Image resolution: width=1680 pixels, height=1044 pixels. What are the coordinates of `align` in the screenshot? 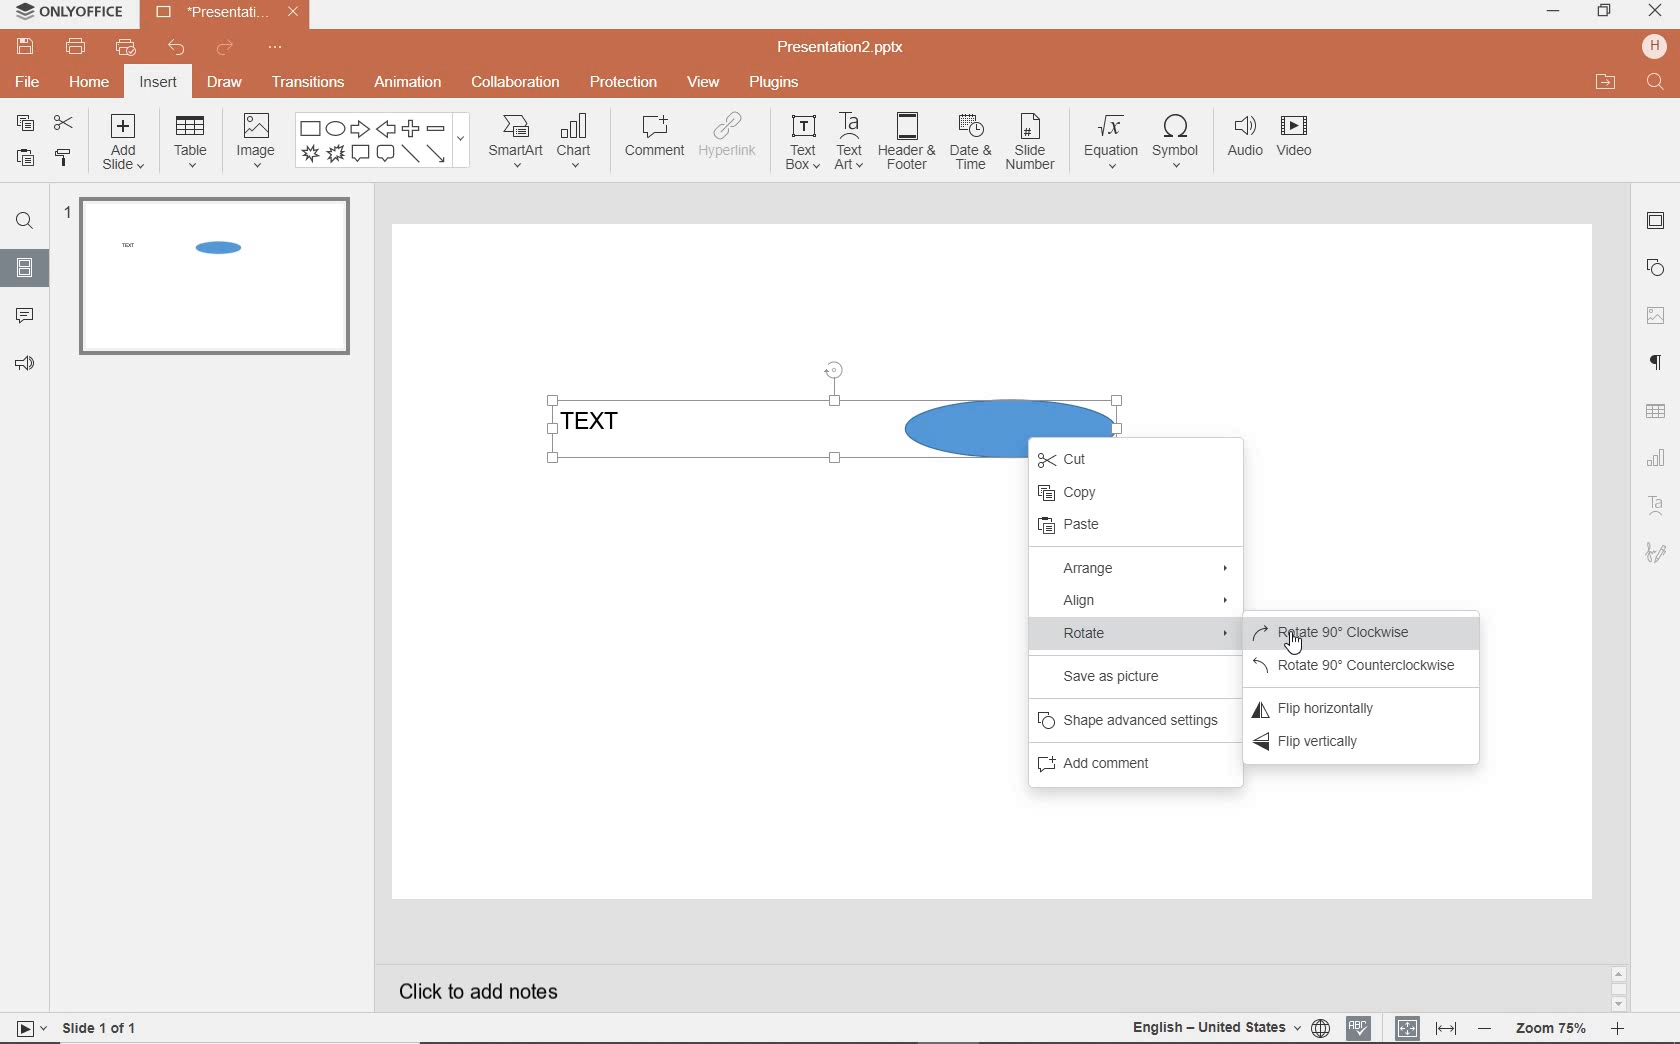 It's located at (1138, 602).